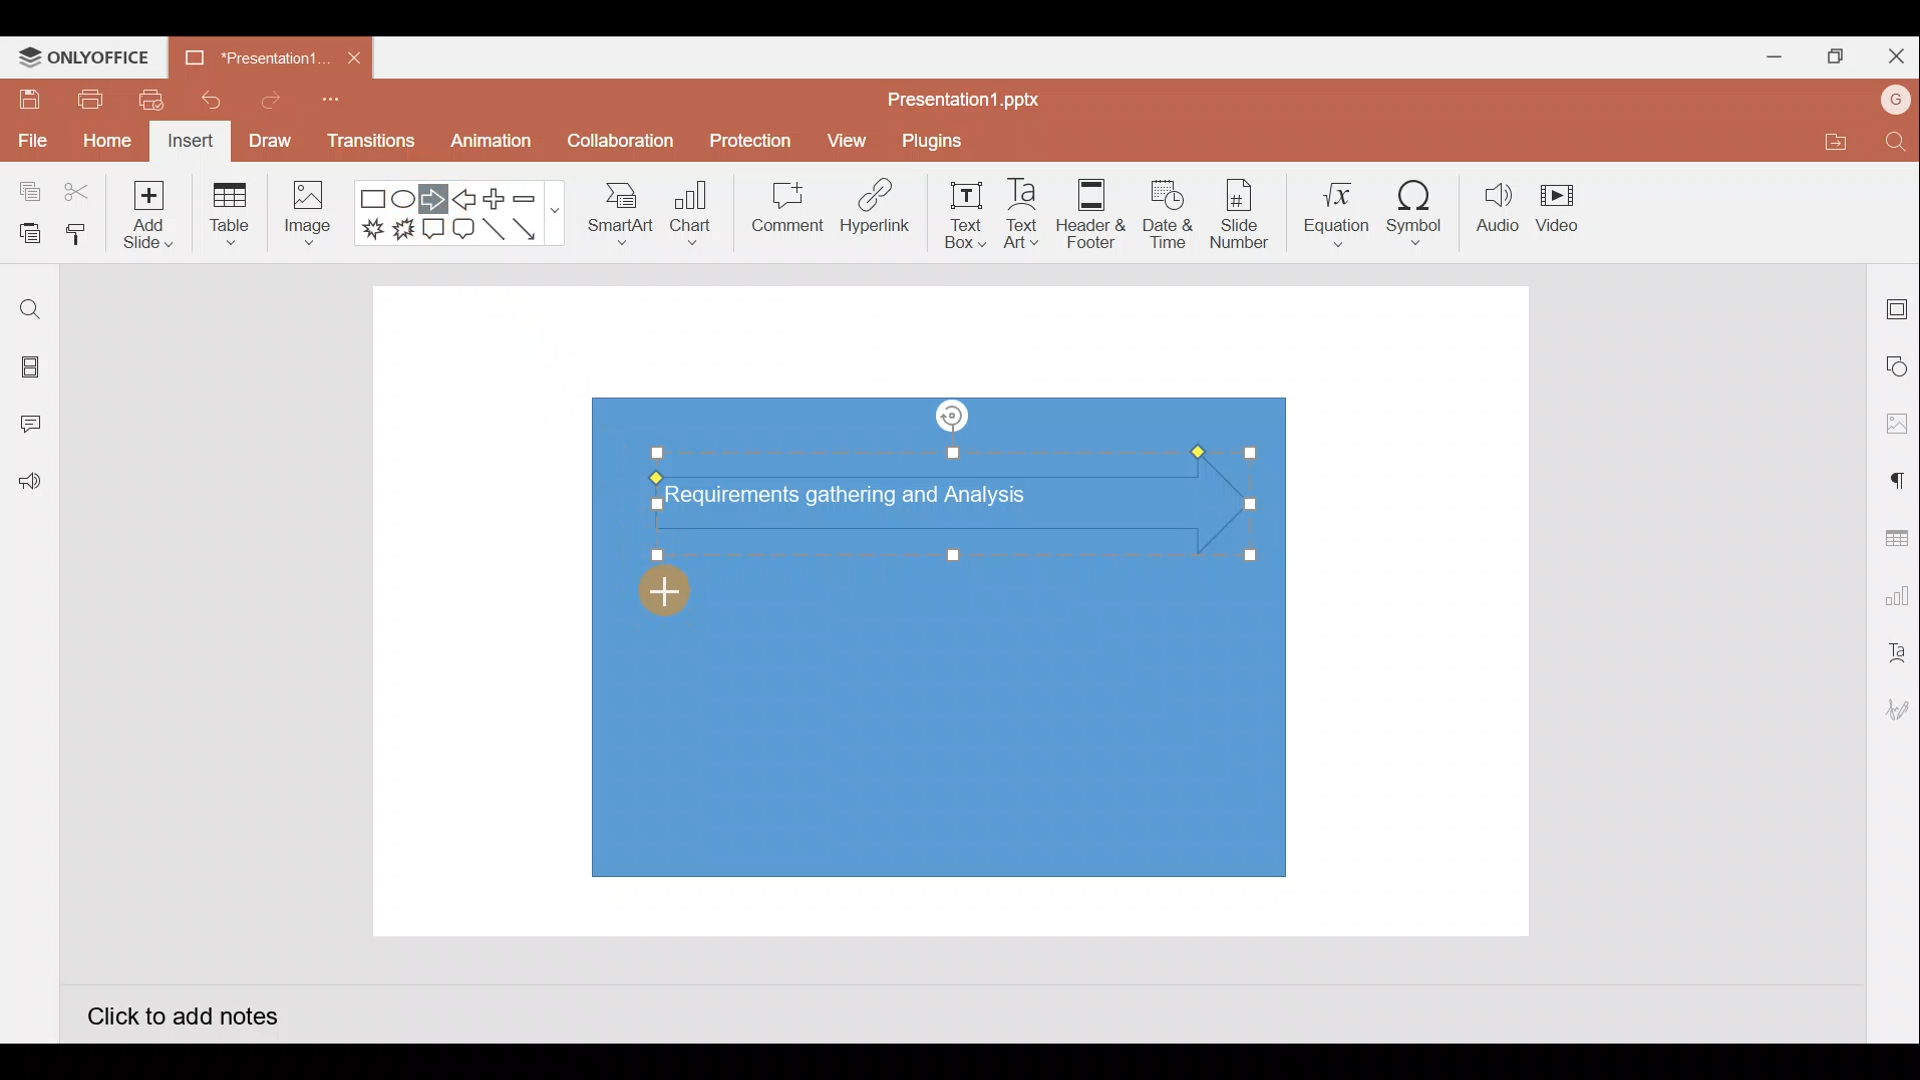 This screenshot has height=1080, width=1920. I want to click on Paste, so click(25, 235).